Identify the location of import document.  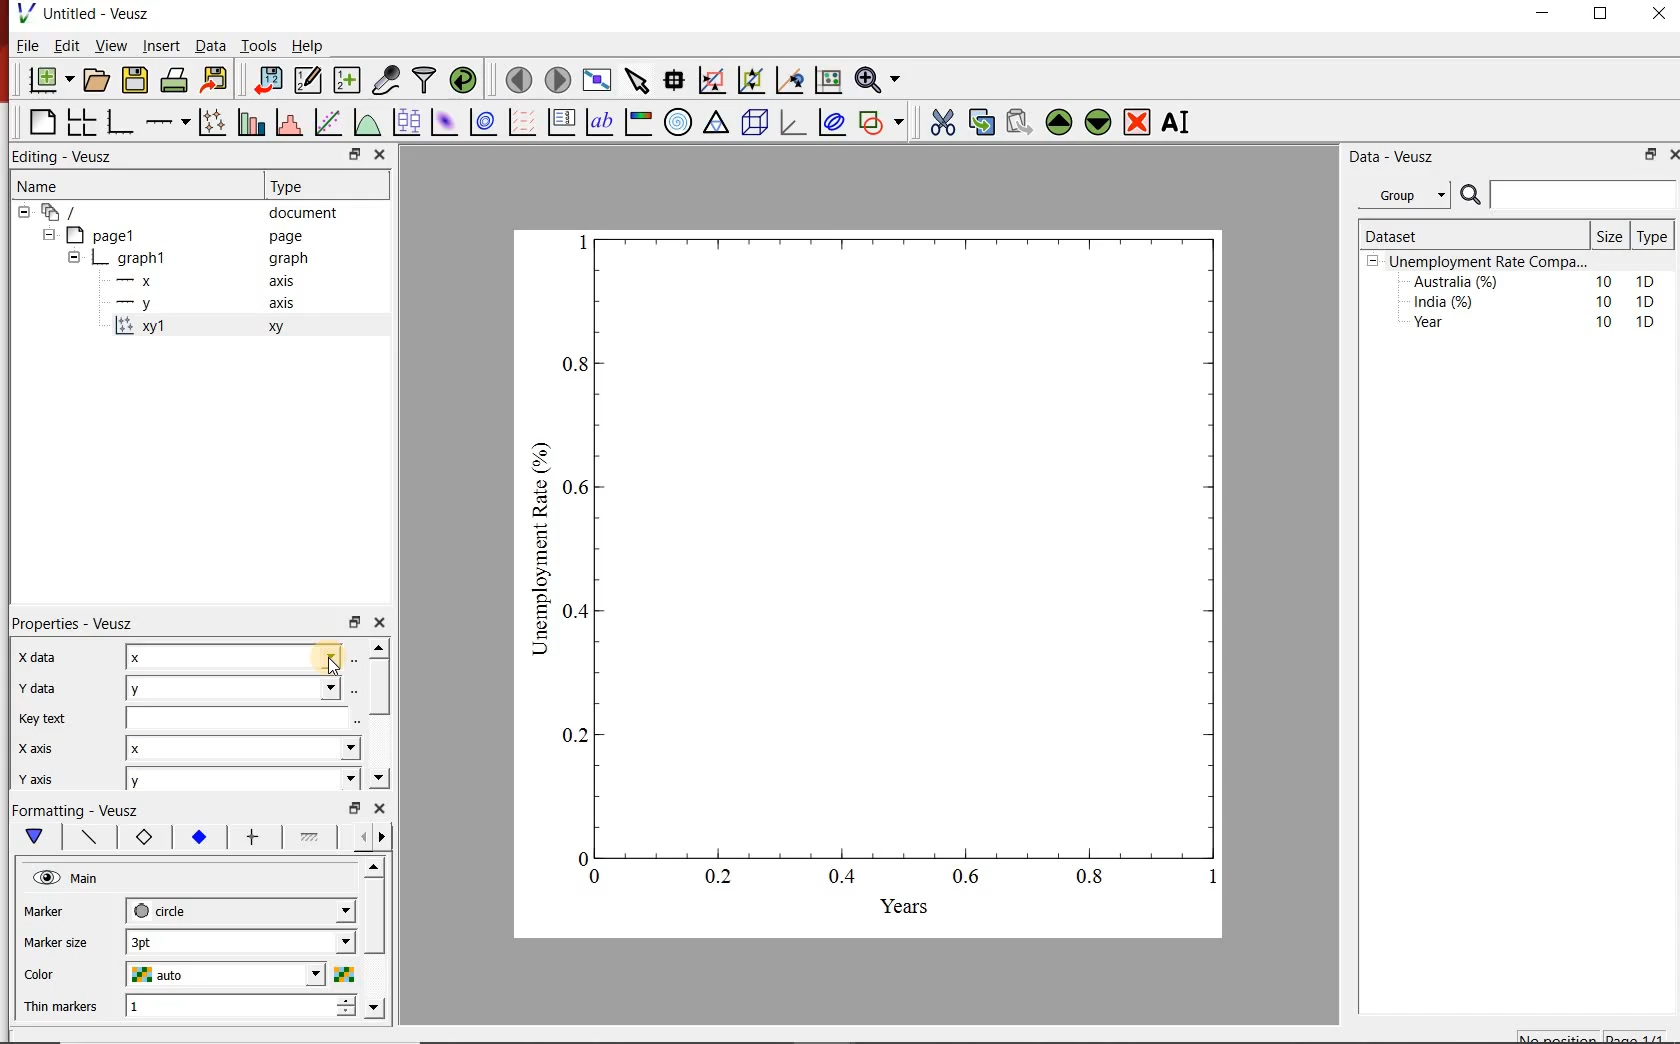
(270, 78).